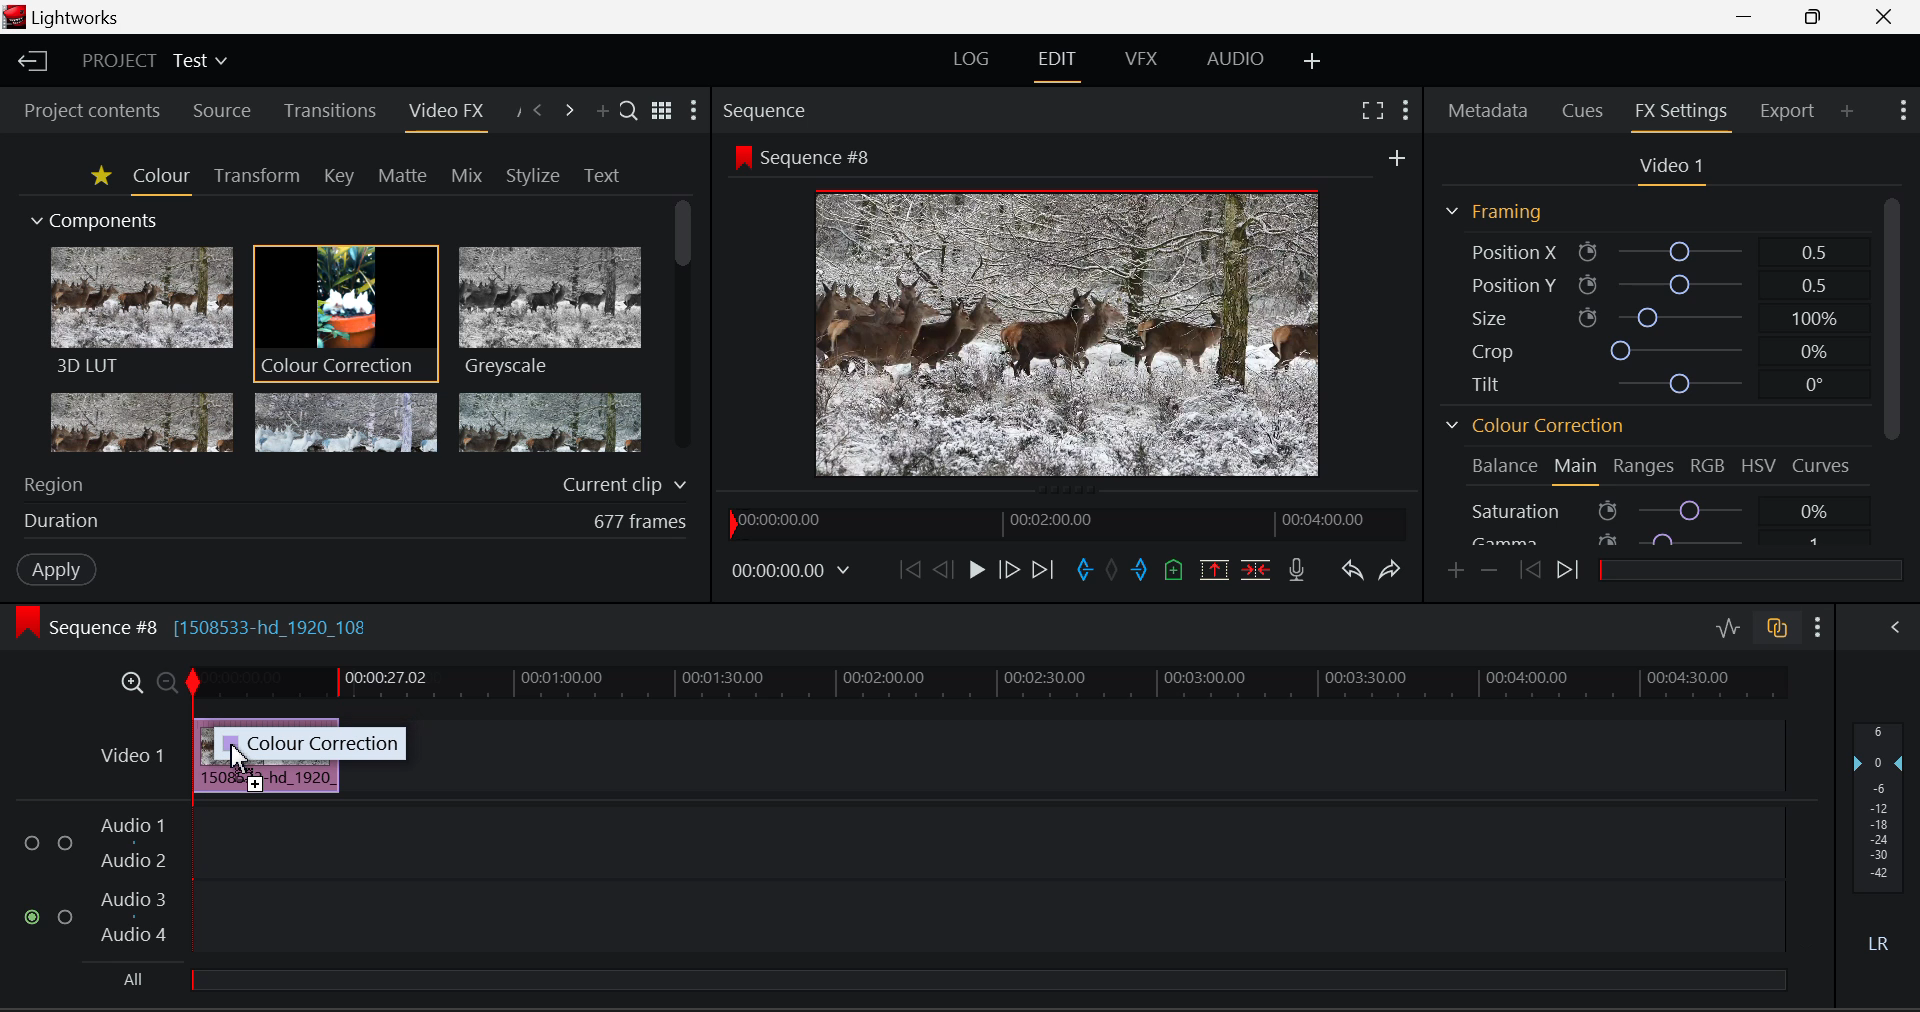 The width and height of the screenshot is (1920, 1012). What do you see at coordinates (1748, 17) in the screenshot?
I see `Restore Down` at bounding box center [1748, 17].